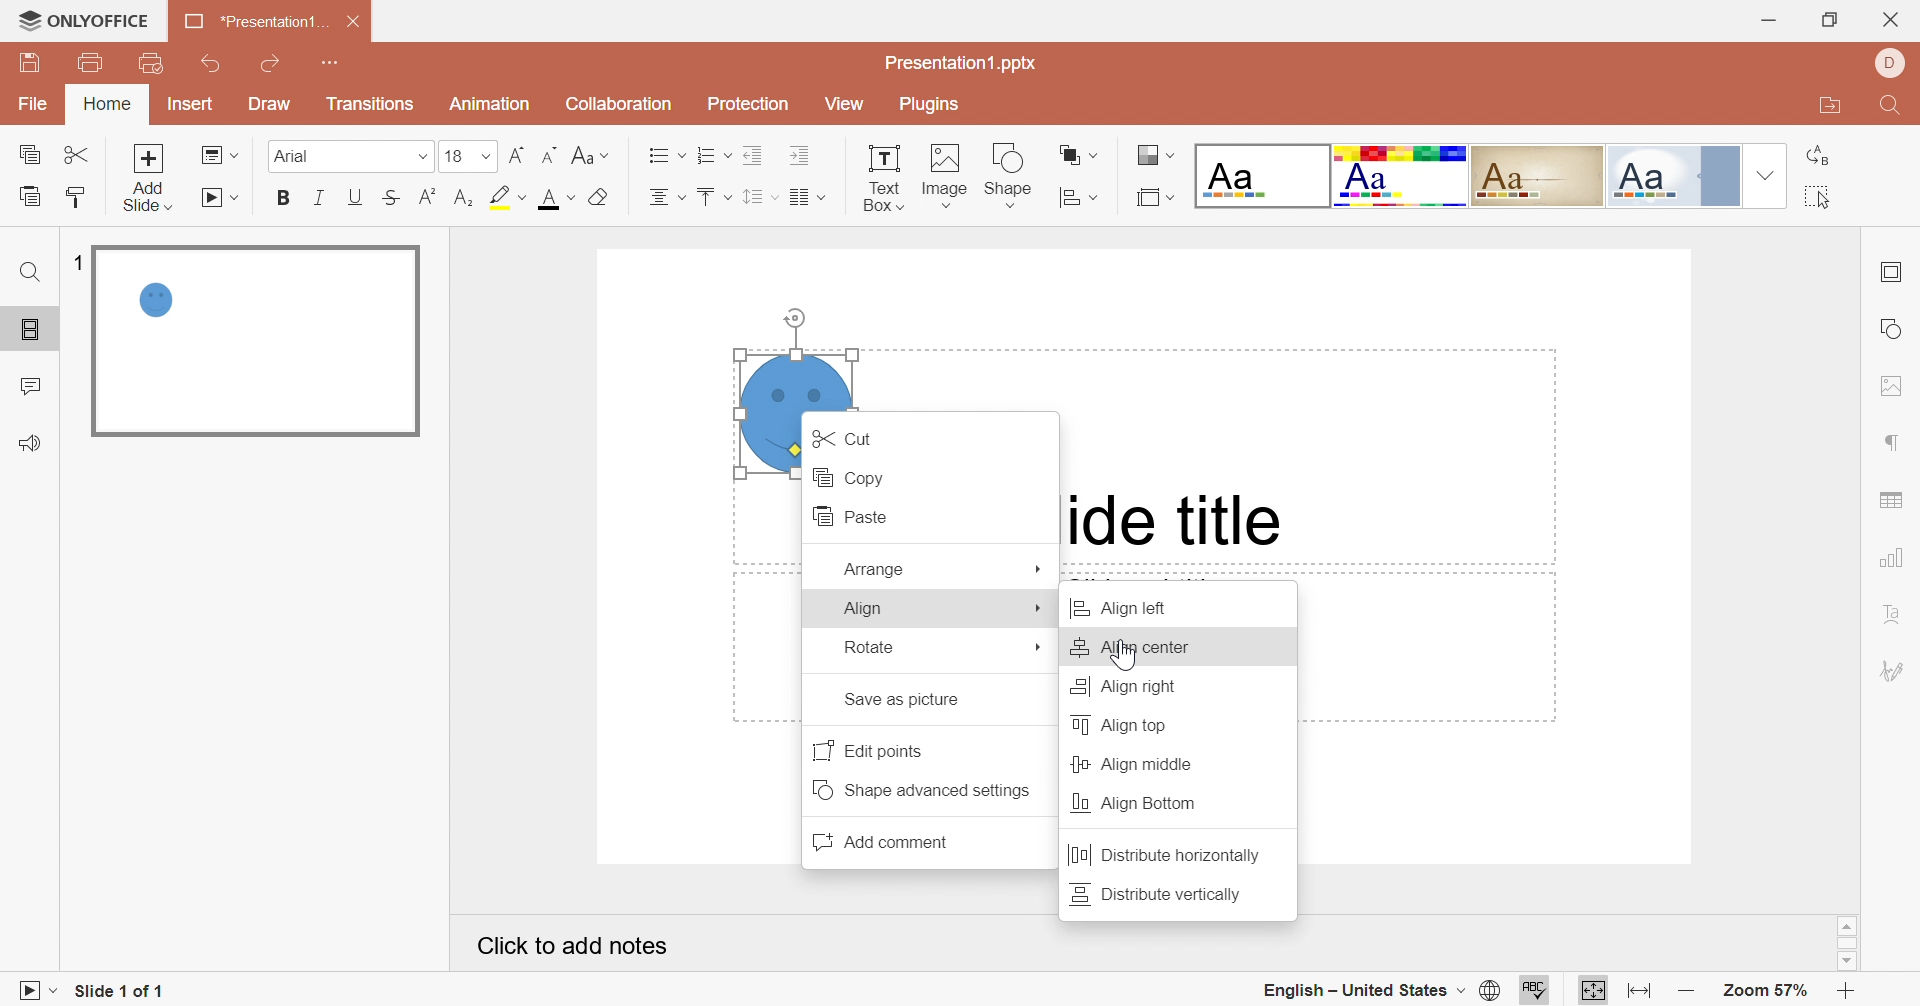 Image resolution: width=1920 pixels, height=1006 pixels. What do you see at coordinates (1539, 173) in the screenshot?
I see `Classic` at bounding box center [1539, 173].